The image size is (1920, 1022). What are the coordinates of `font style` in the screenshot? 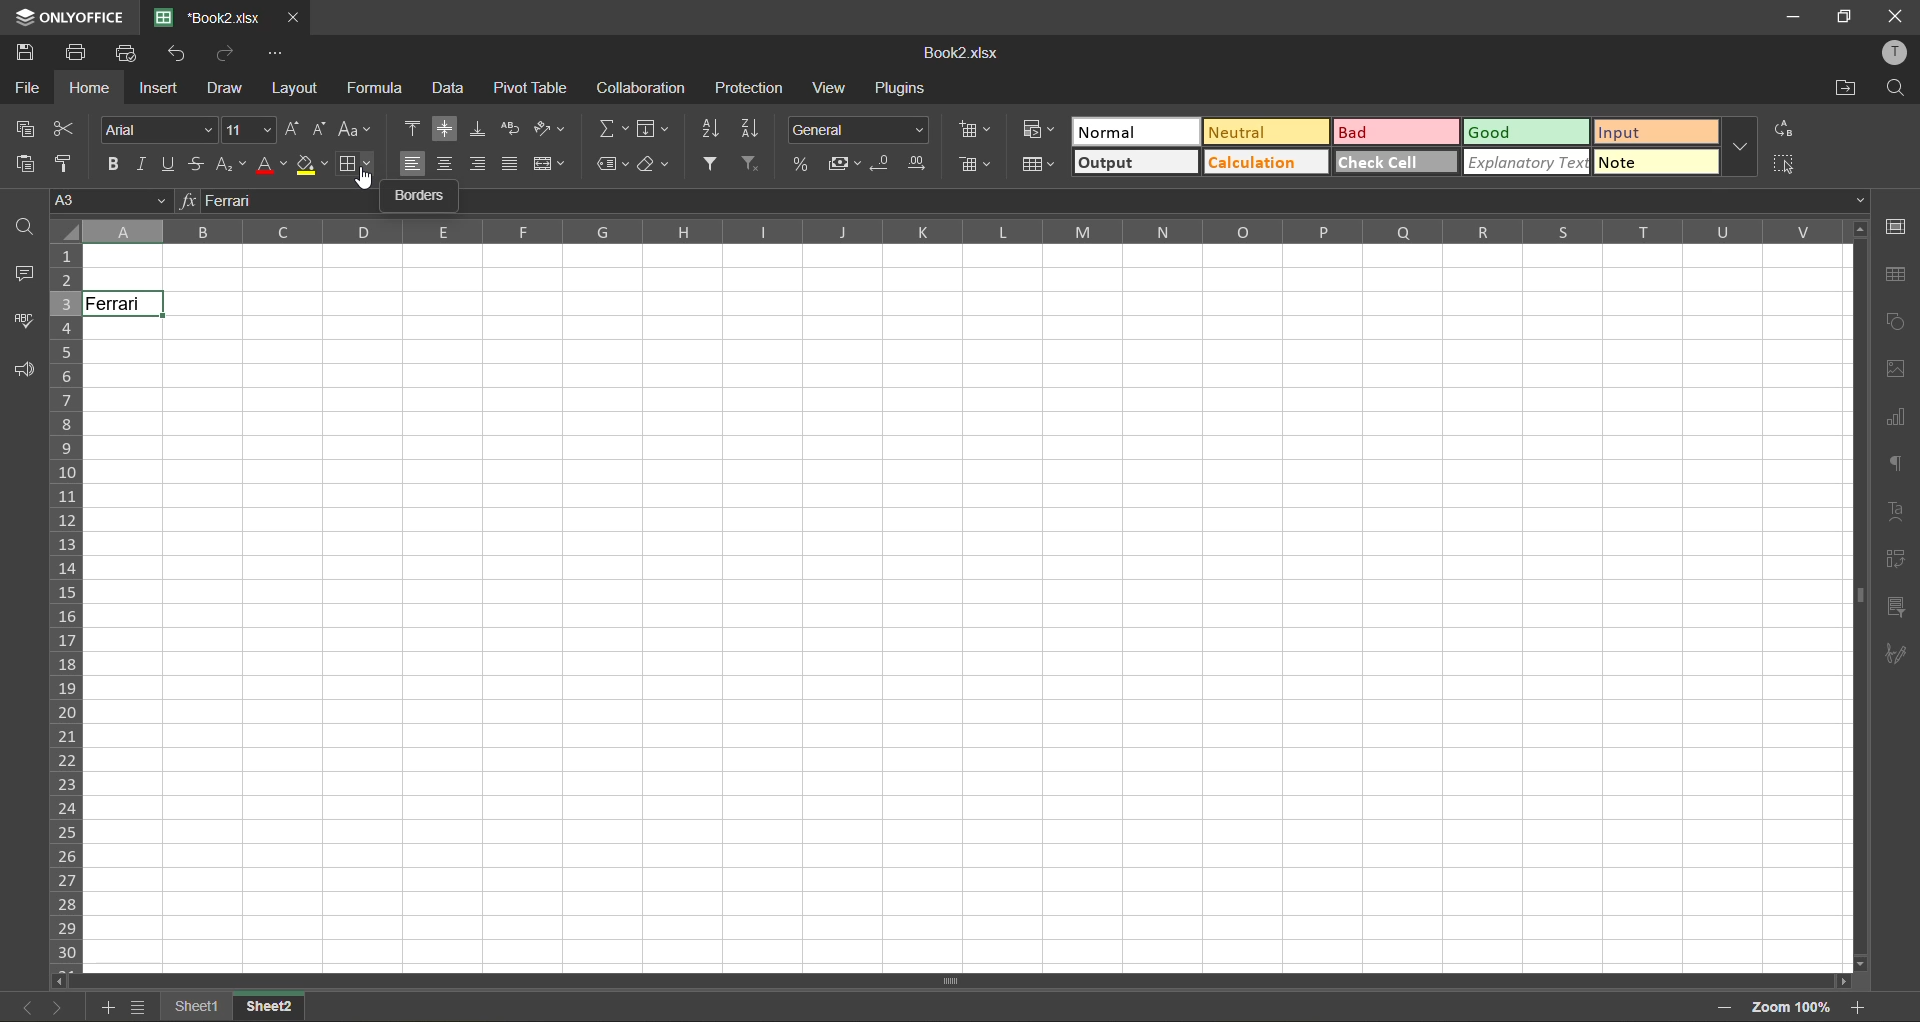 It's located at (155, 128).